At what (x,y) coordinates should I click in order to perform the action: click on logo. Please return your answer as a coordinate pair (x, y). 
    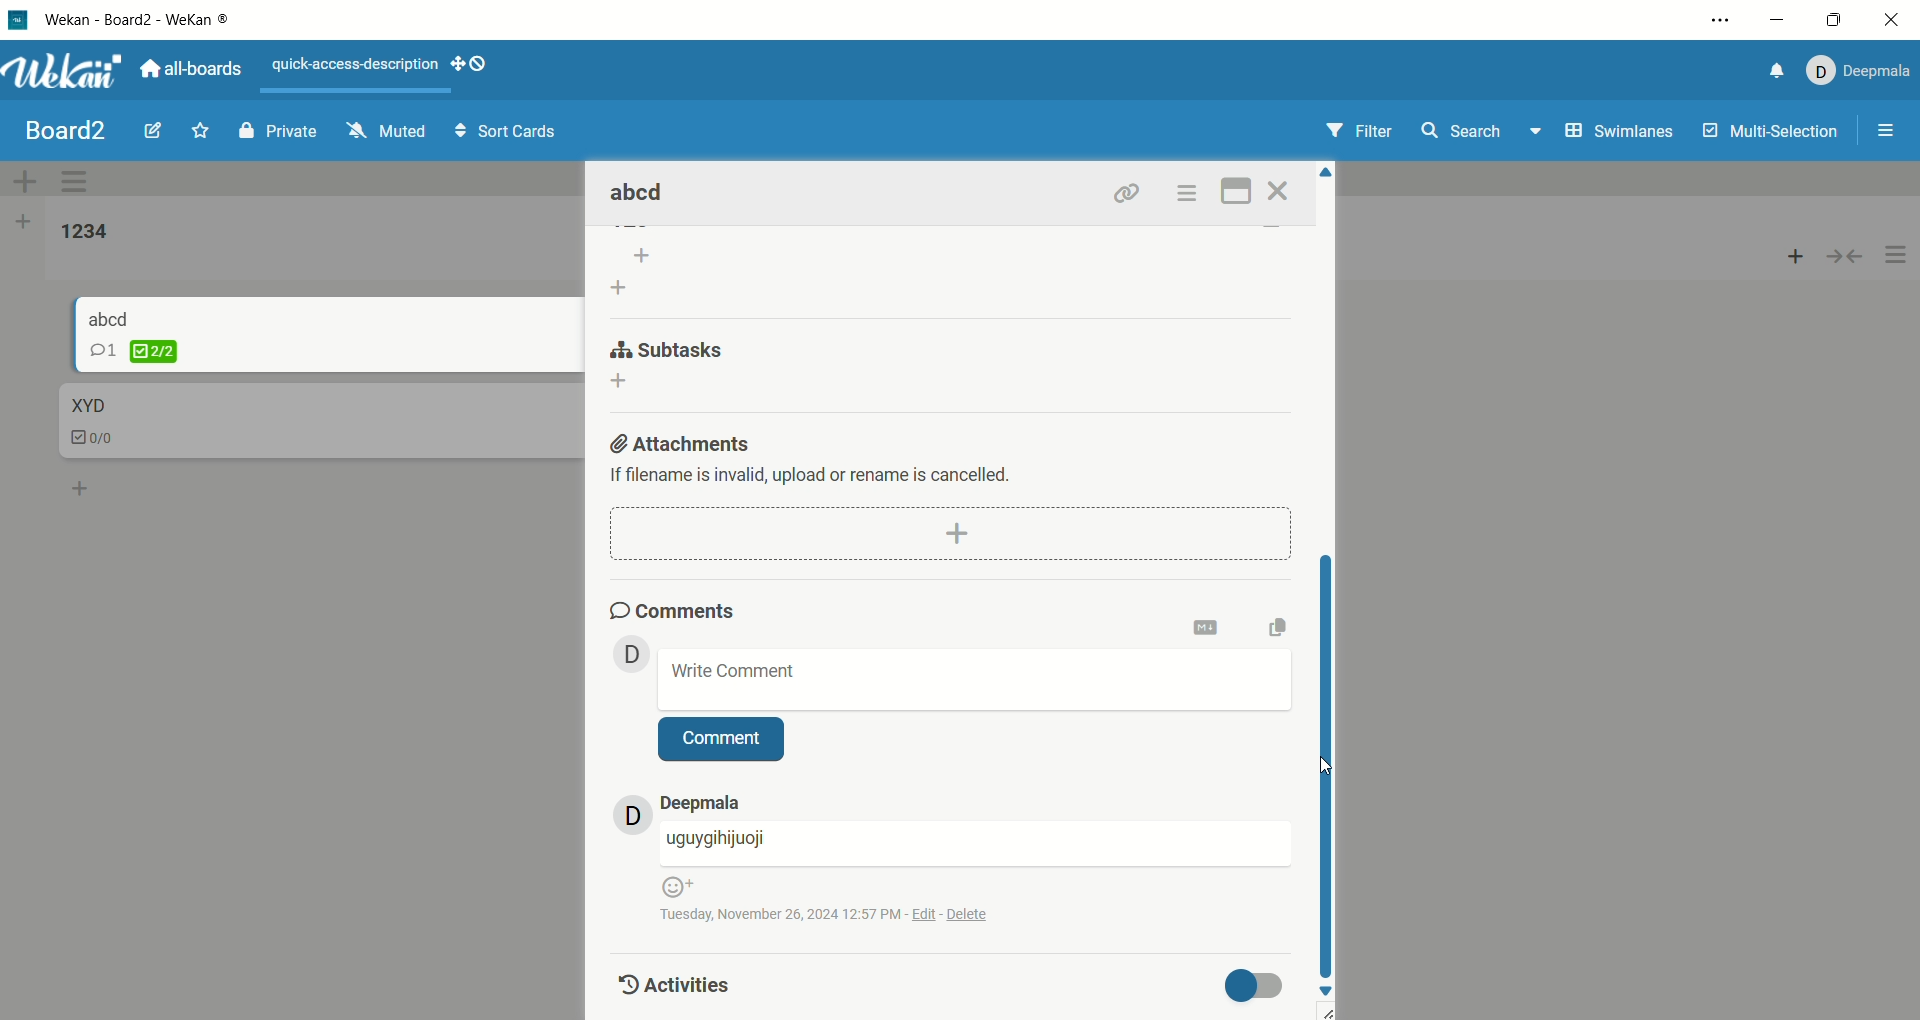
    Looking at the image, I should click on (19, 23).